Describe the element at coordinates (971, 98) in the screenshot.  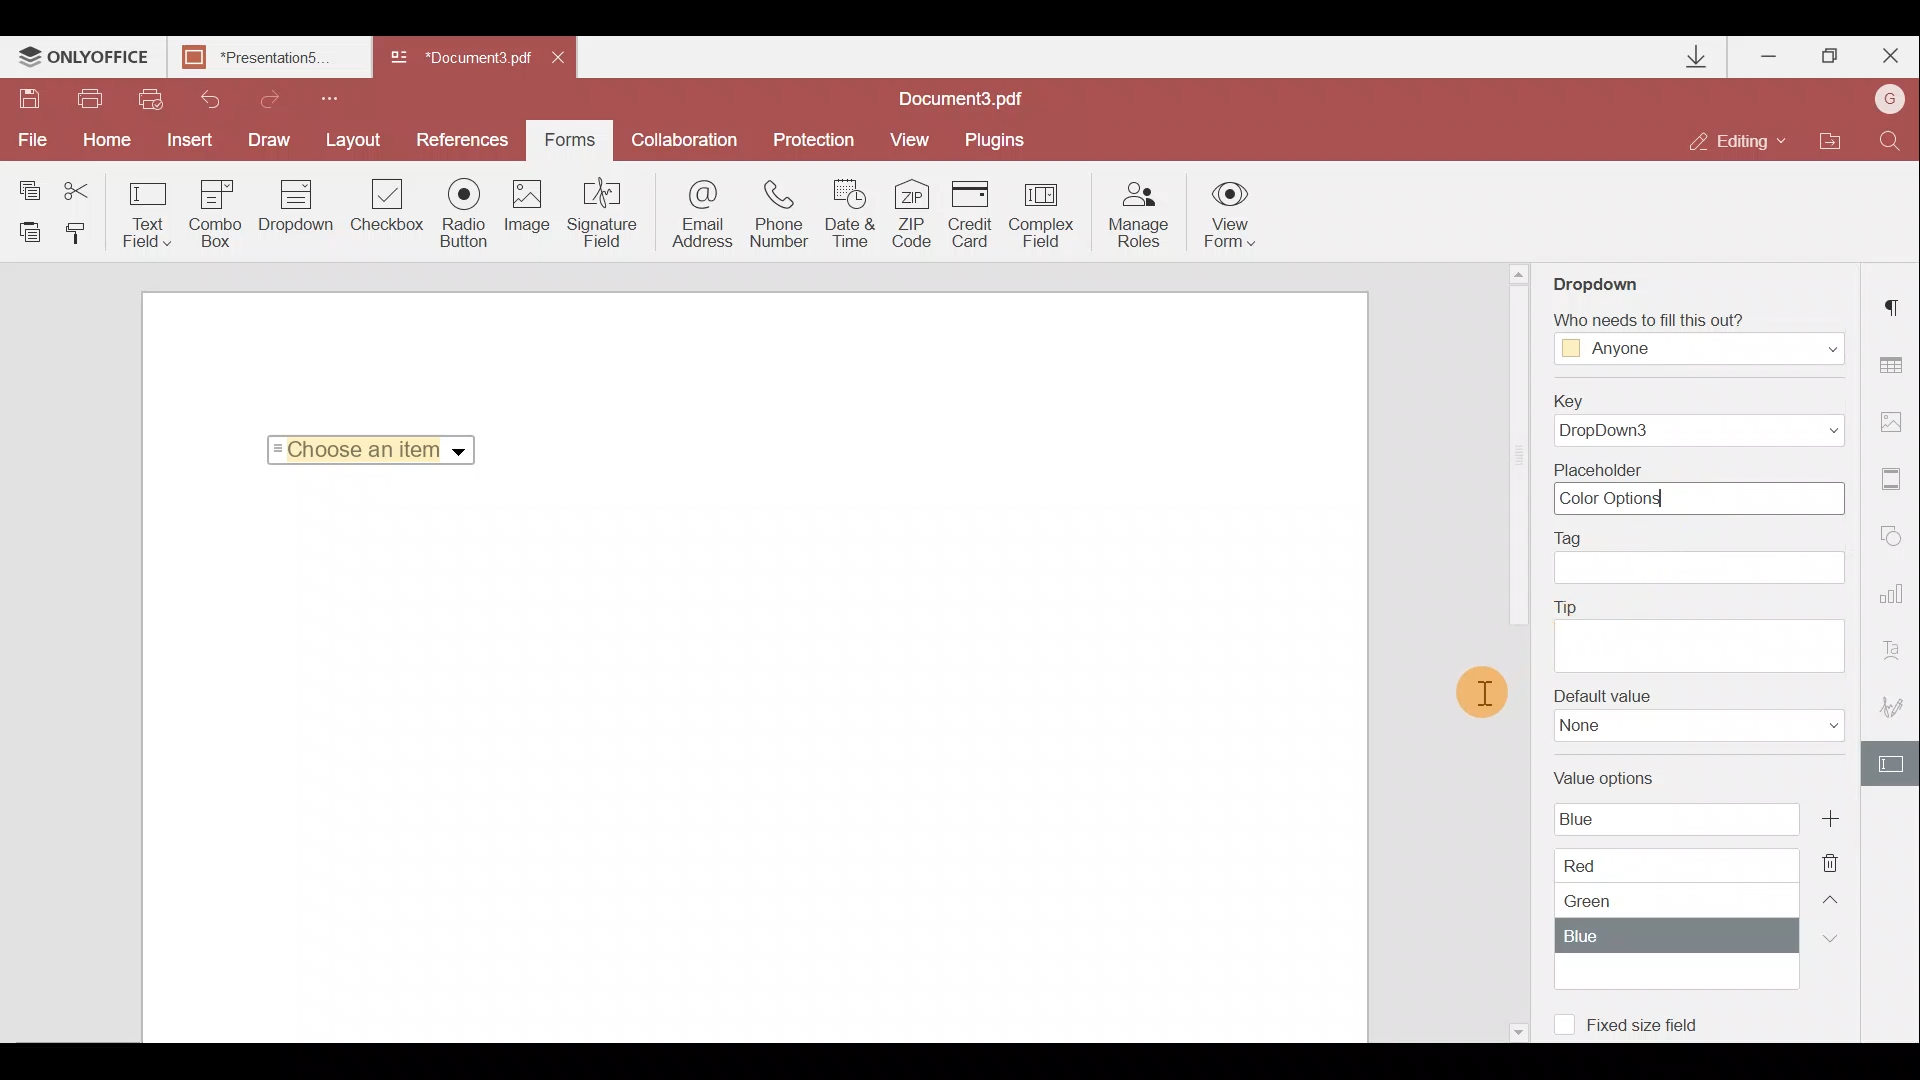
I see `Document name` at that location.